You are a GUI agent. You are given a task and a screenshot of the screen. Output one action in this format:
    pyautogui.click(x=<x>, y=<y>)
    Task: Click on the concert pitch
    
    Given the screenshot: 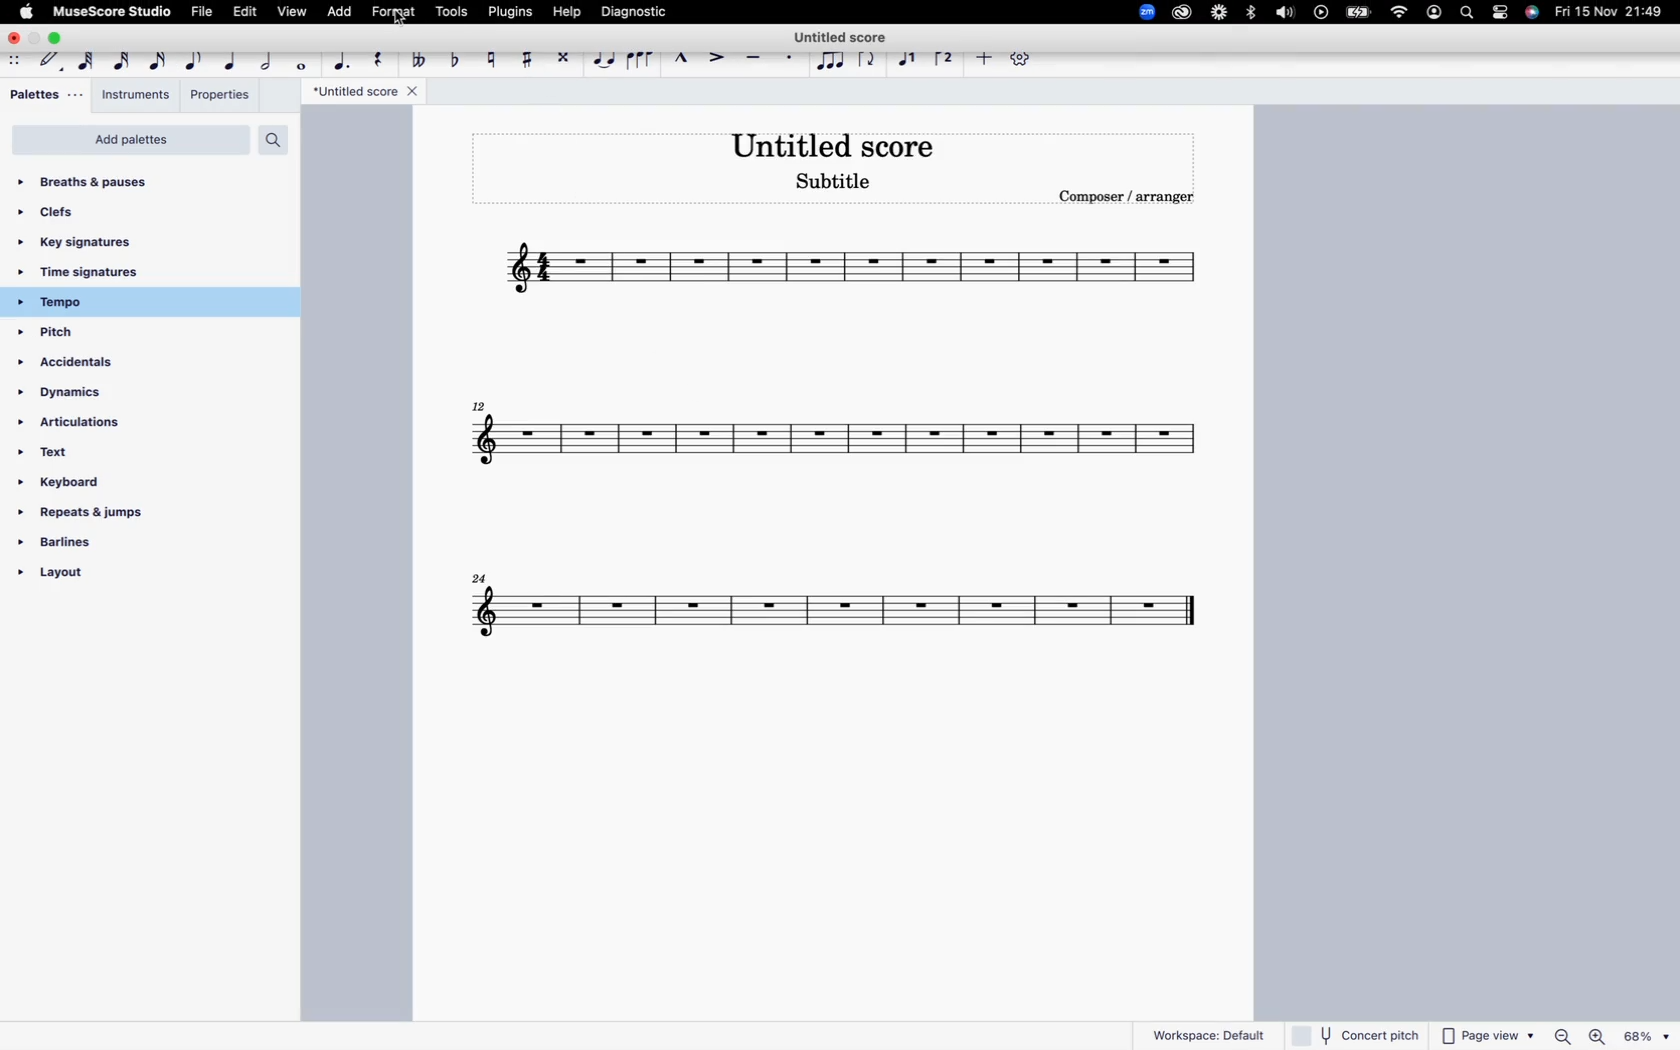 What is the action you would take?
    pyautogui.click(x=1357, y=1034)
    